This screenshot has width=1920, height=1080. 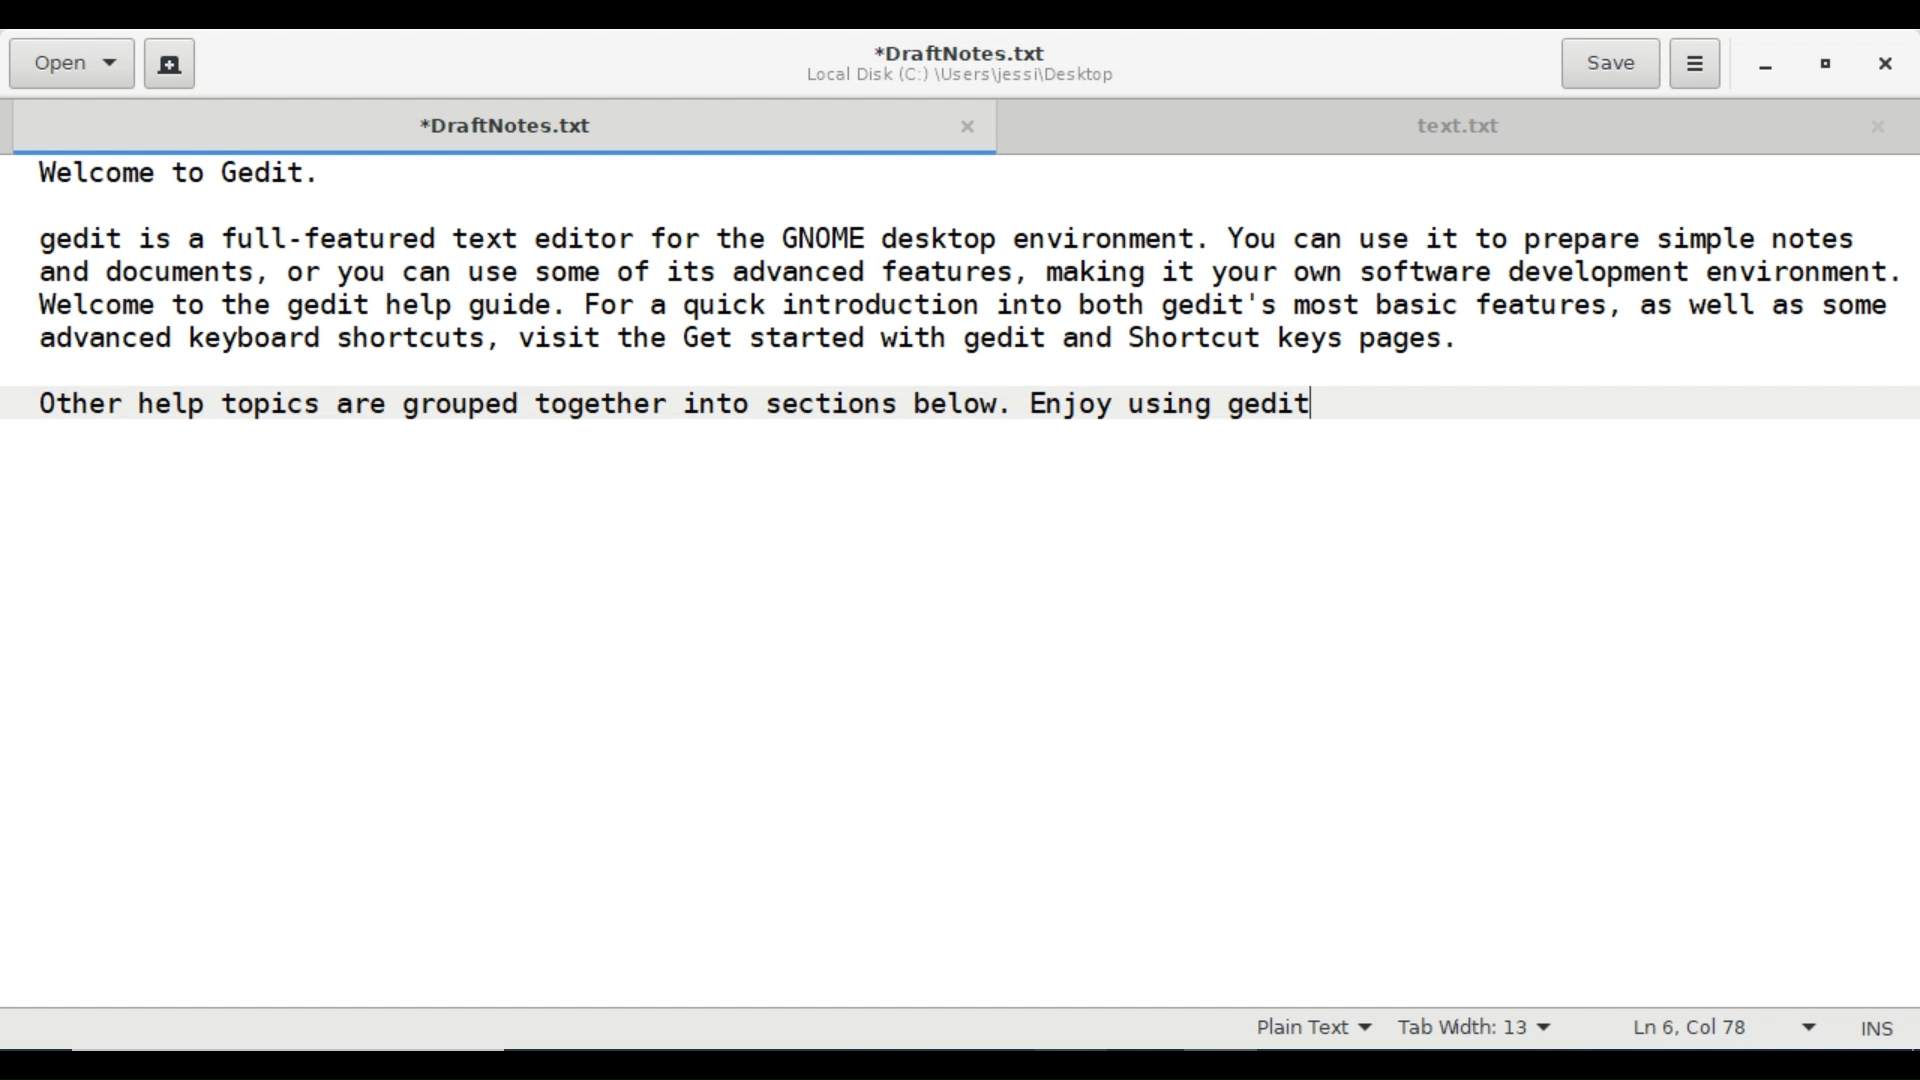 I want to click on Close, so click(x=1883, y=61).